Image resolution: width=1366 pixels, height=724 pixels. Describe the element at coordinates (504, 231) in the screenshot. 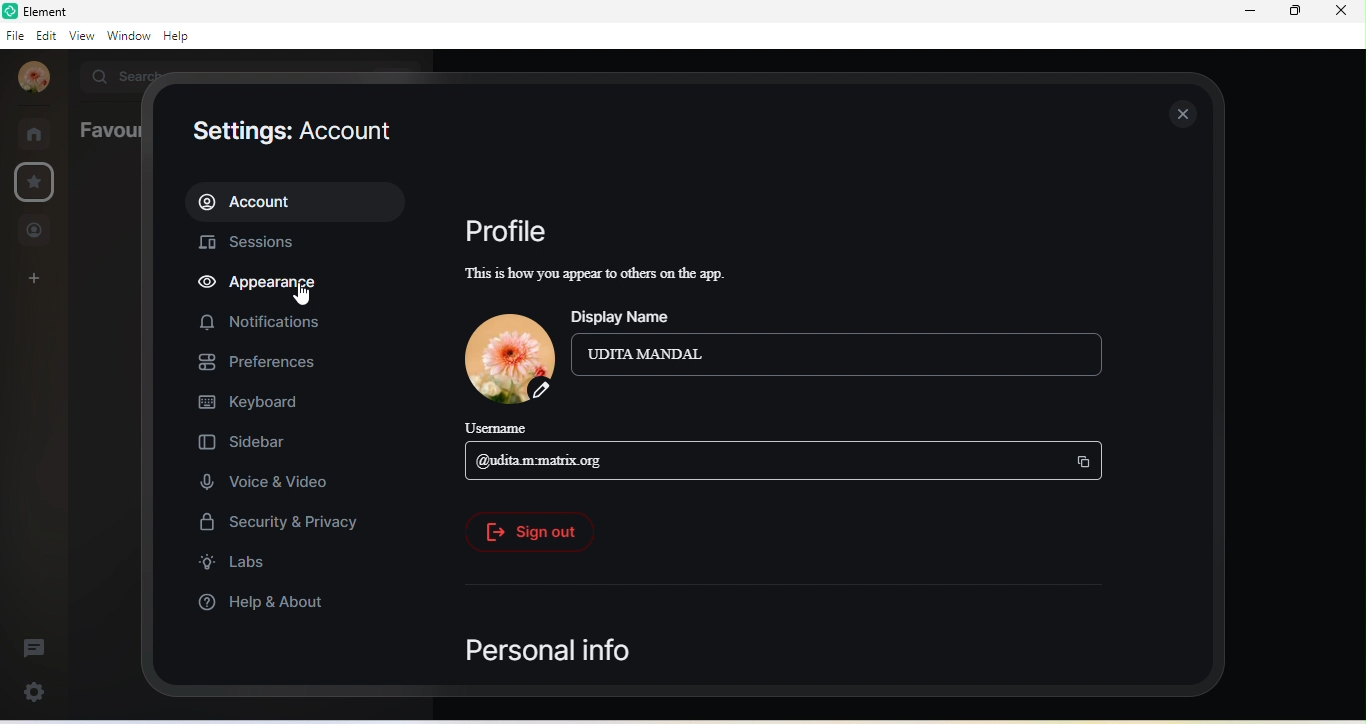

I see `profile` at that location.